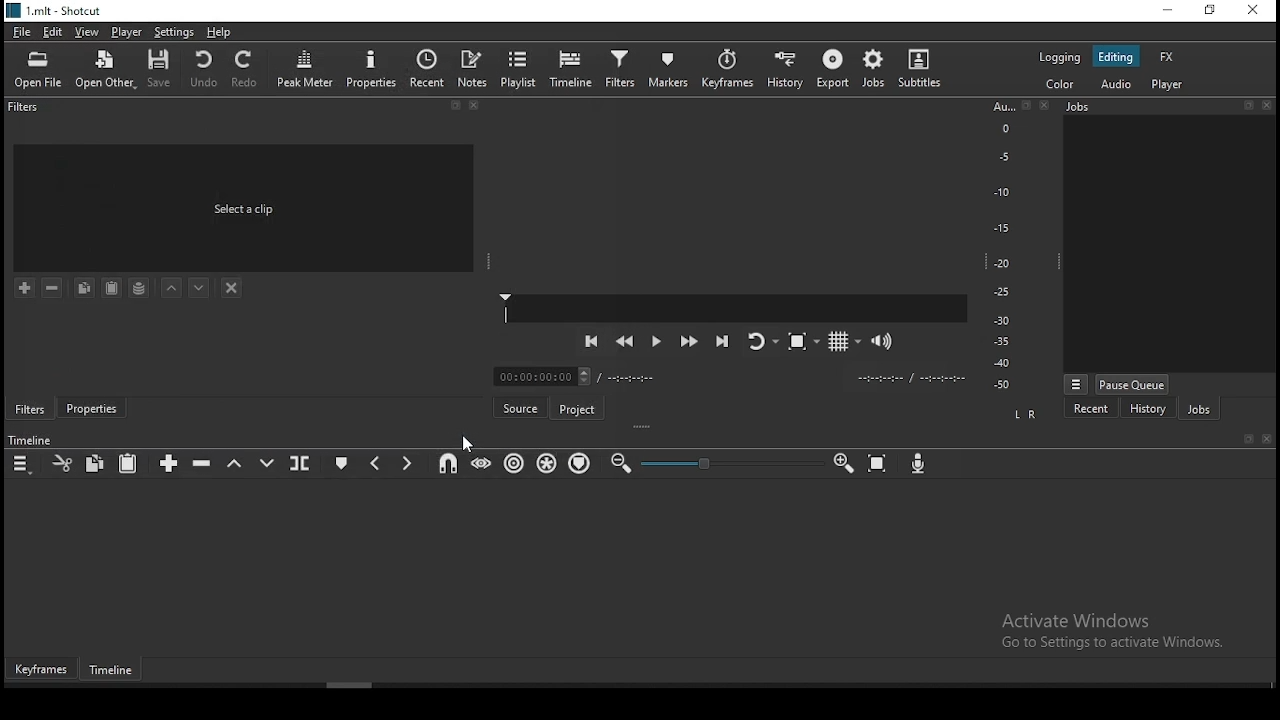  What do you see at coordinates (20, 30) in the screenshot?
I see `file` at bounding box center [20, 30].